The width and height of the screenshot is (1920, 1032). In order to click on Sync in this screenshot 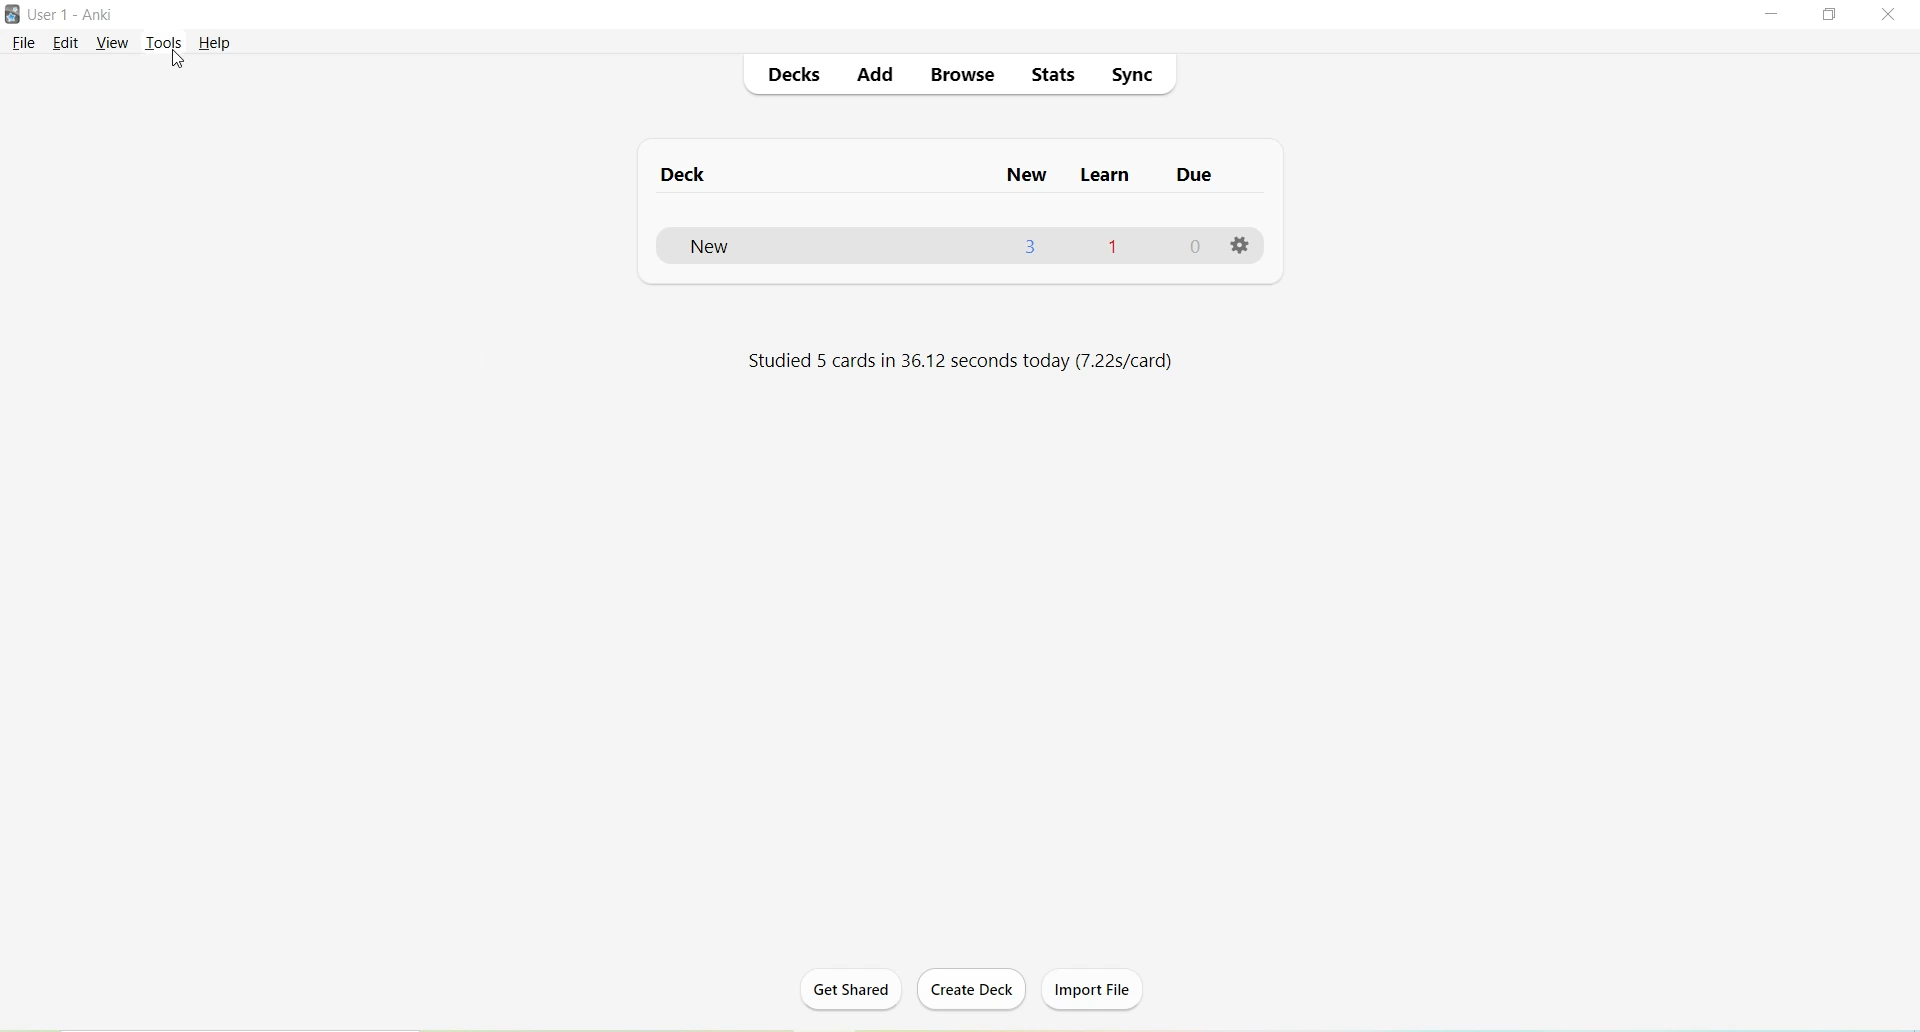, I will do `click(1135, 75)`.